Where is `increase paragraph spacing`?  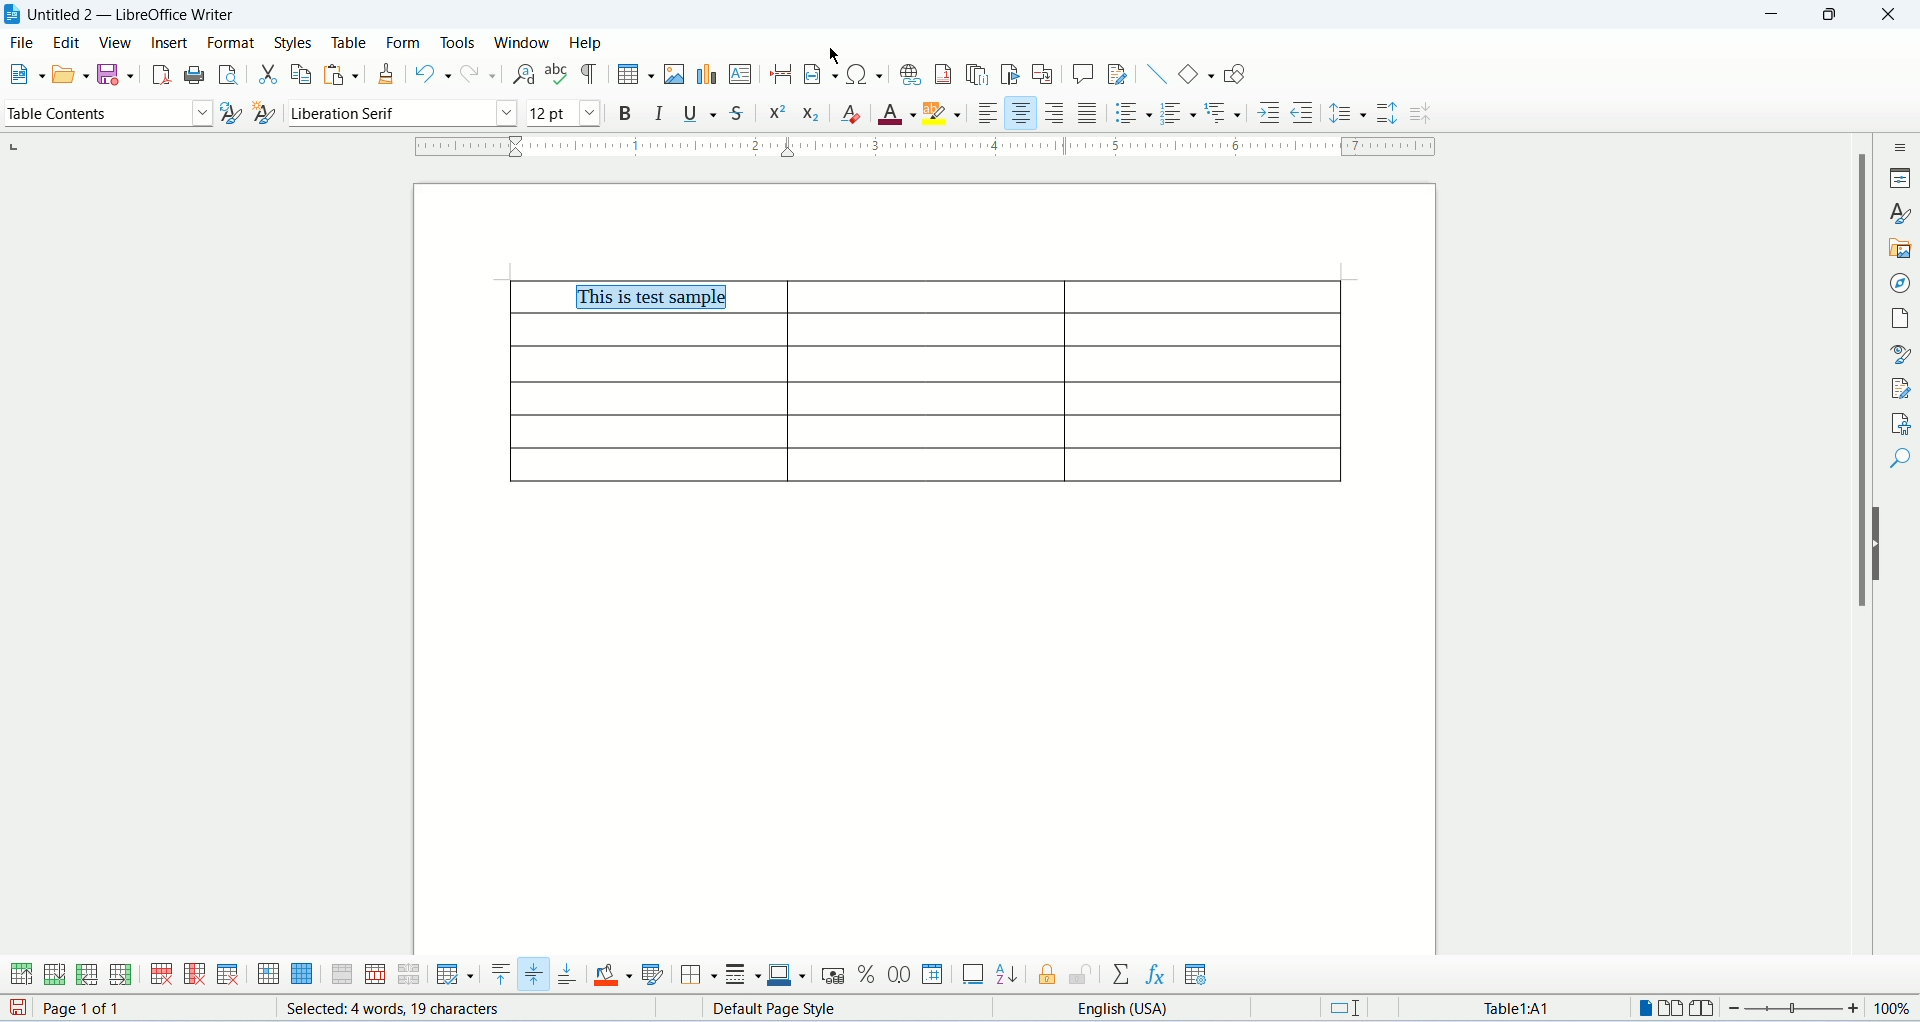 increase paragraph spacing is located at coordinates (1389, 114).